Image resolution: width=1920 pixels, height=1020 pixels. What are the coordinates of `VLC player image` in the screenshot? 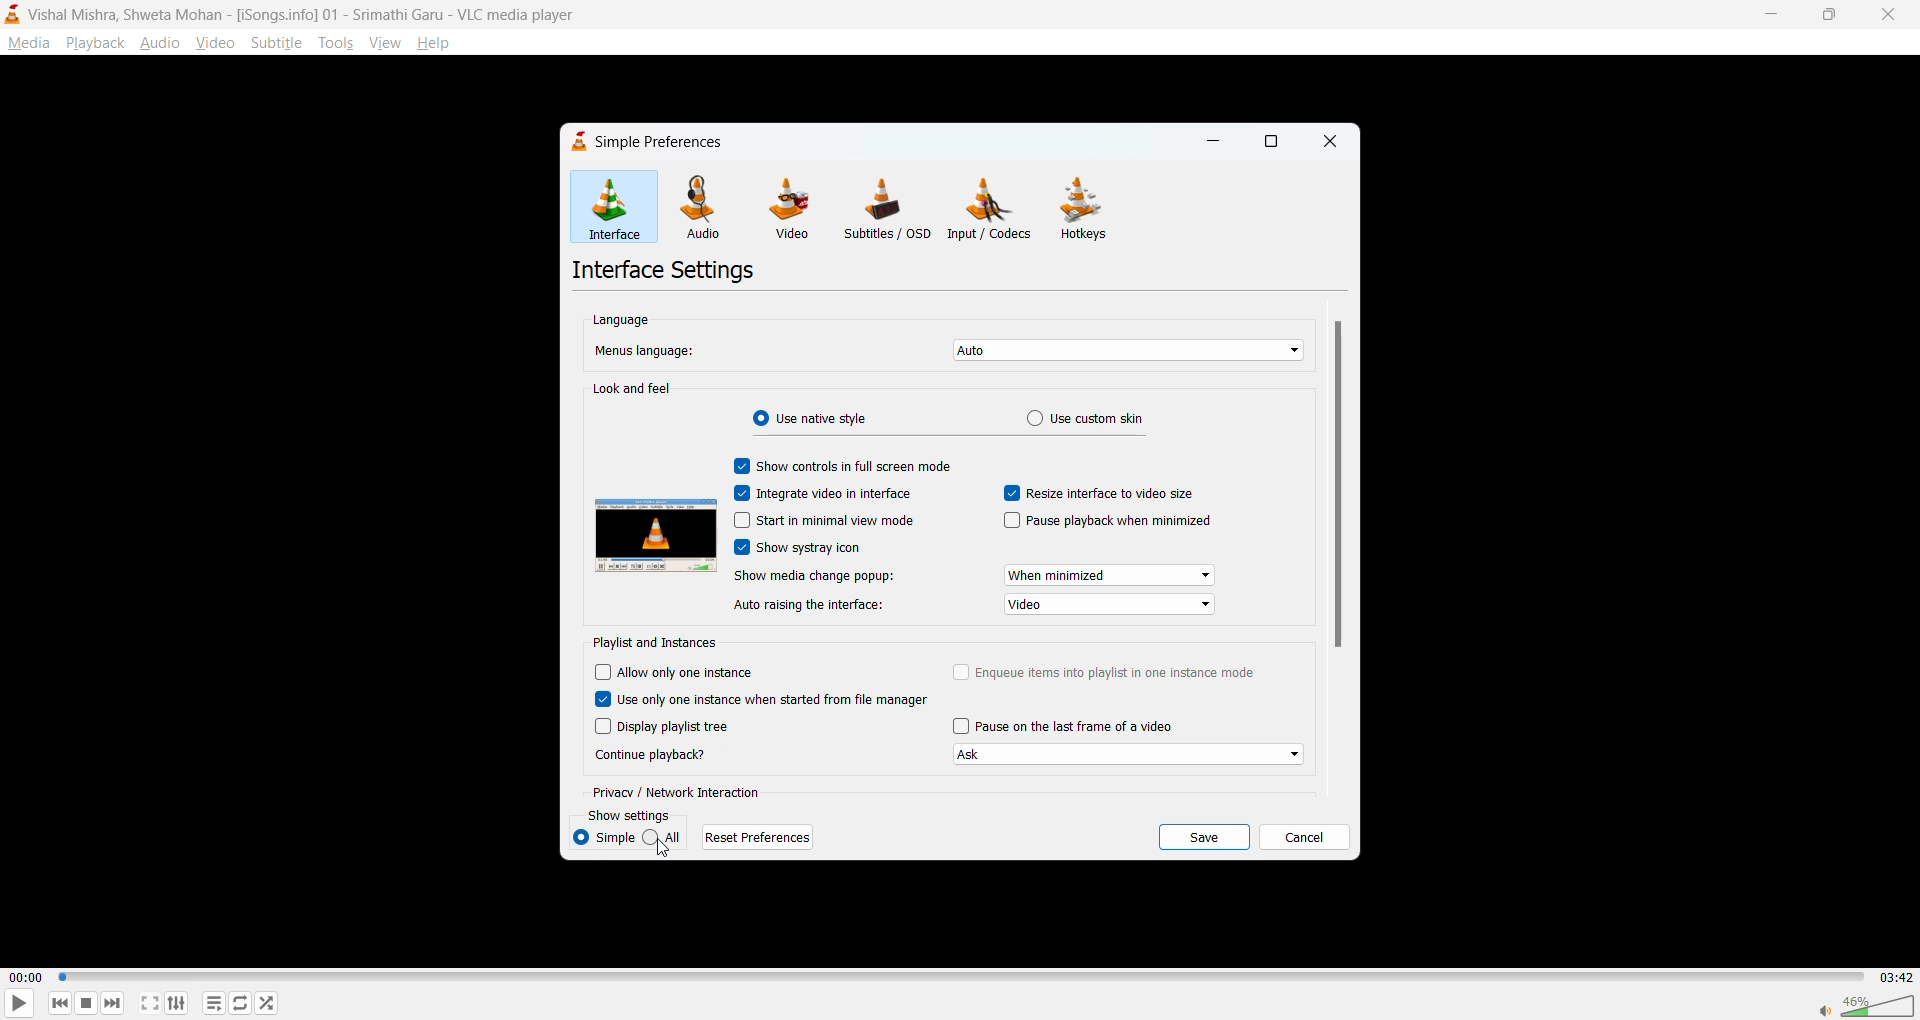 It's located at (654, 538).